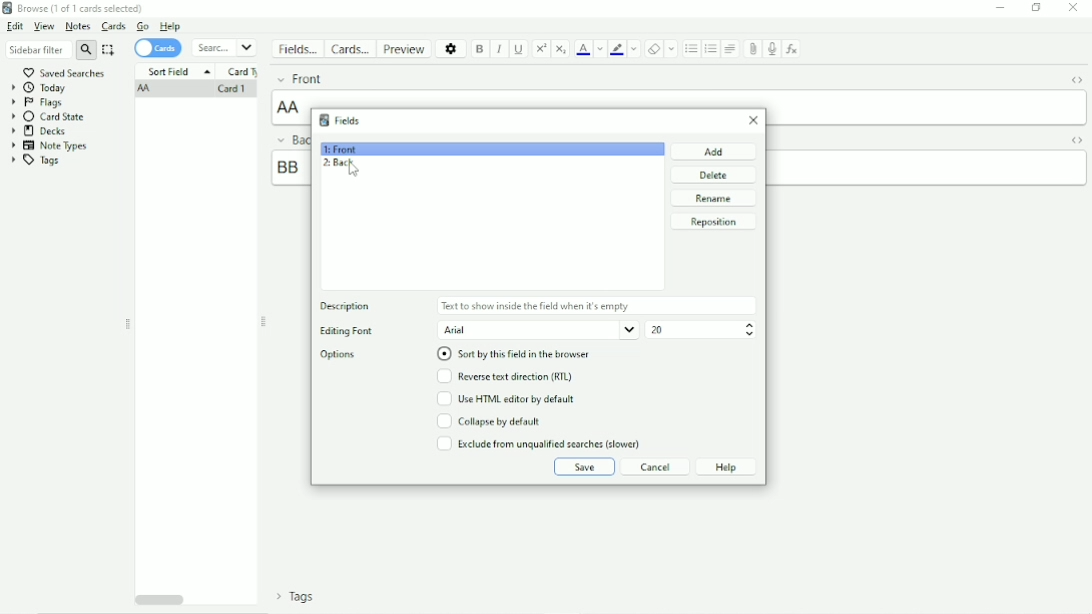  Describe the element at coordinates (715, 175) in the screenshot. I see `Delete` at that location.